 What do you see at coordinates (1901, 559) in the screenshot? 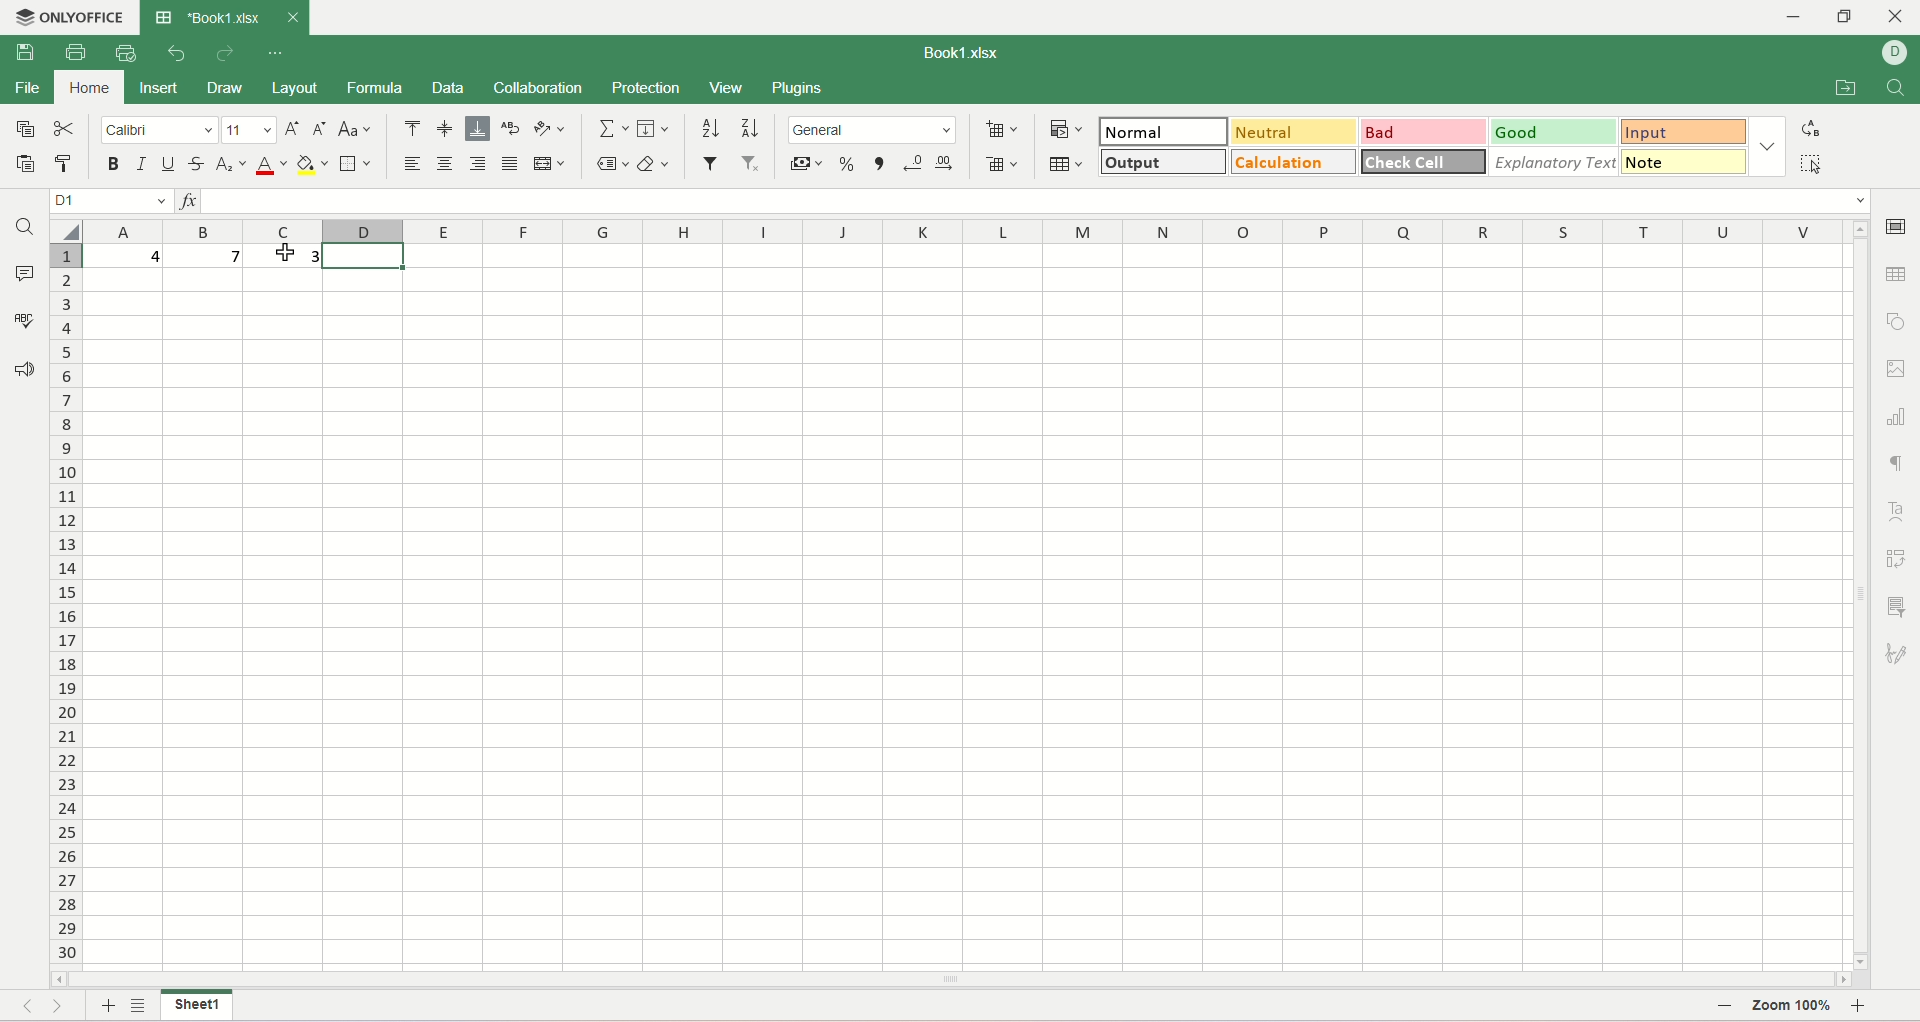
I see `pivot settings` at bounding box center [1901, 559].